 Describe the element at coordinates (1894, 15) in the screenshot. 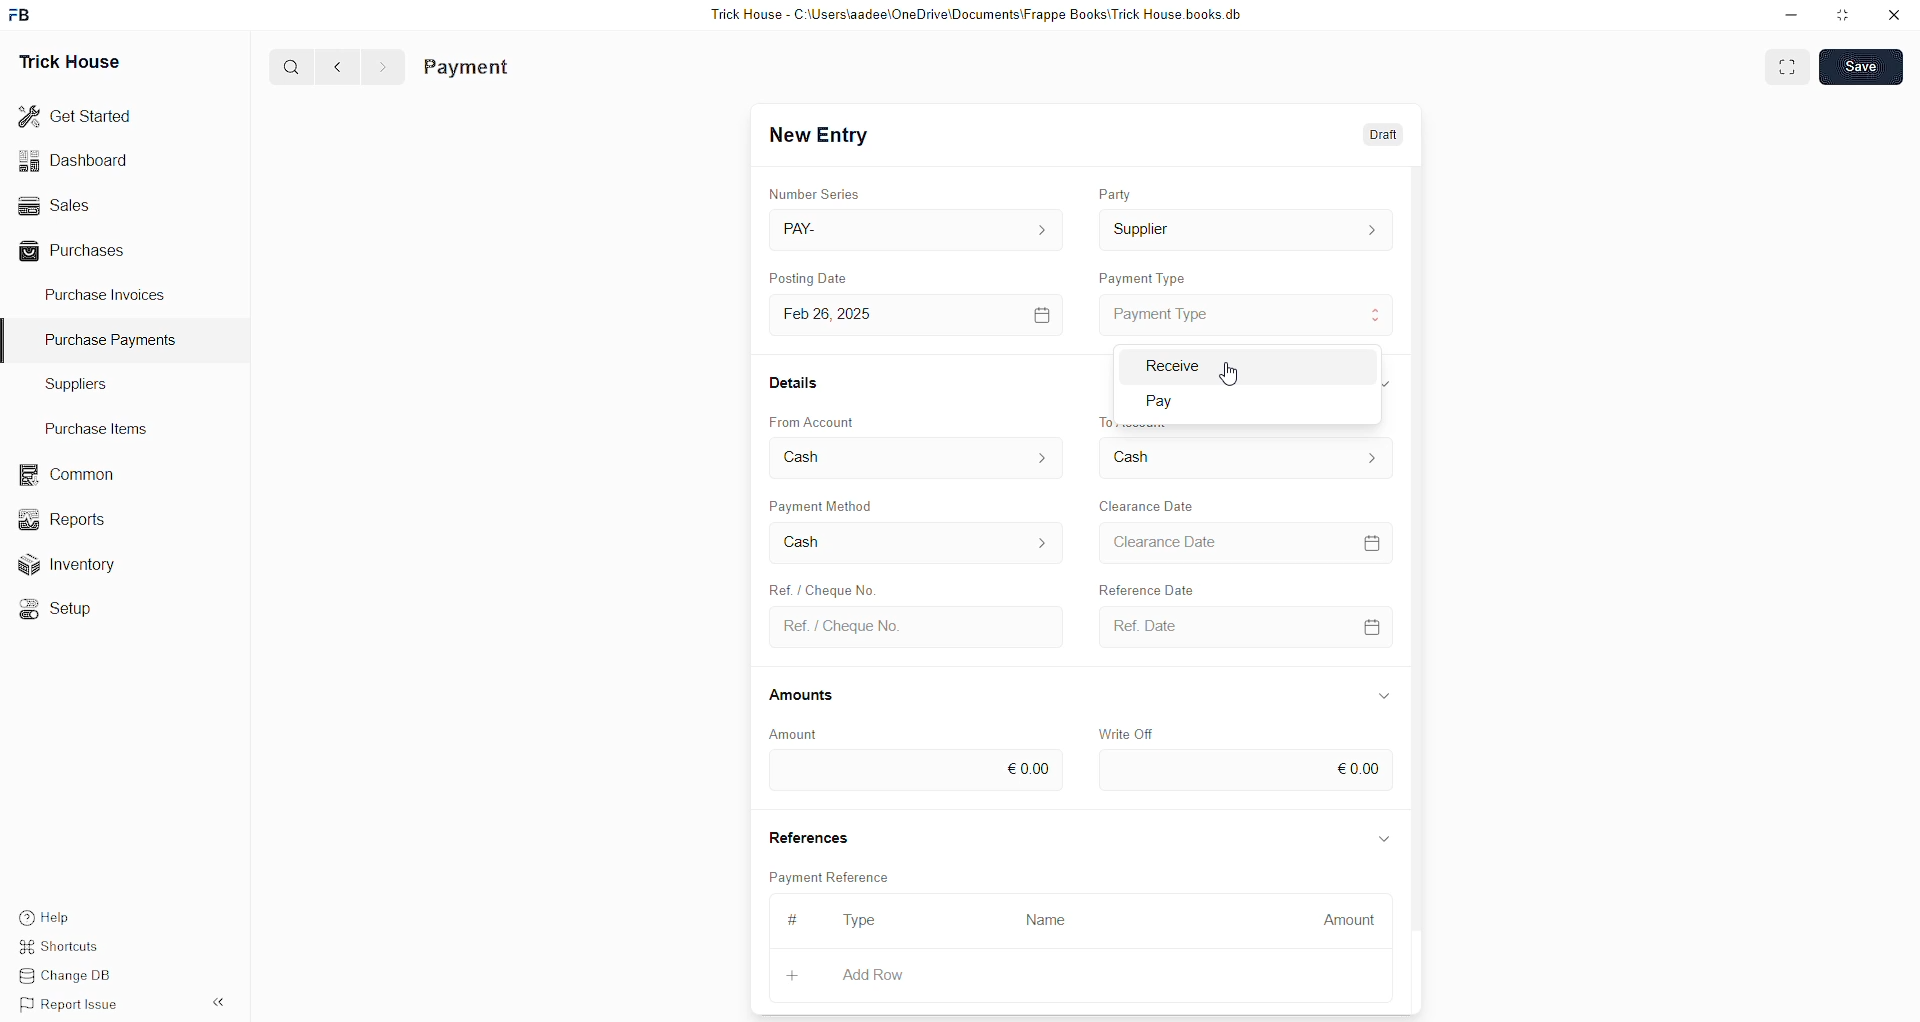

I see `close` at that location.